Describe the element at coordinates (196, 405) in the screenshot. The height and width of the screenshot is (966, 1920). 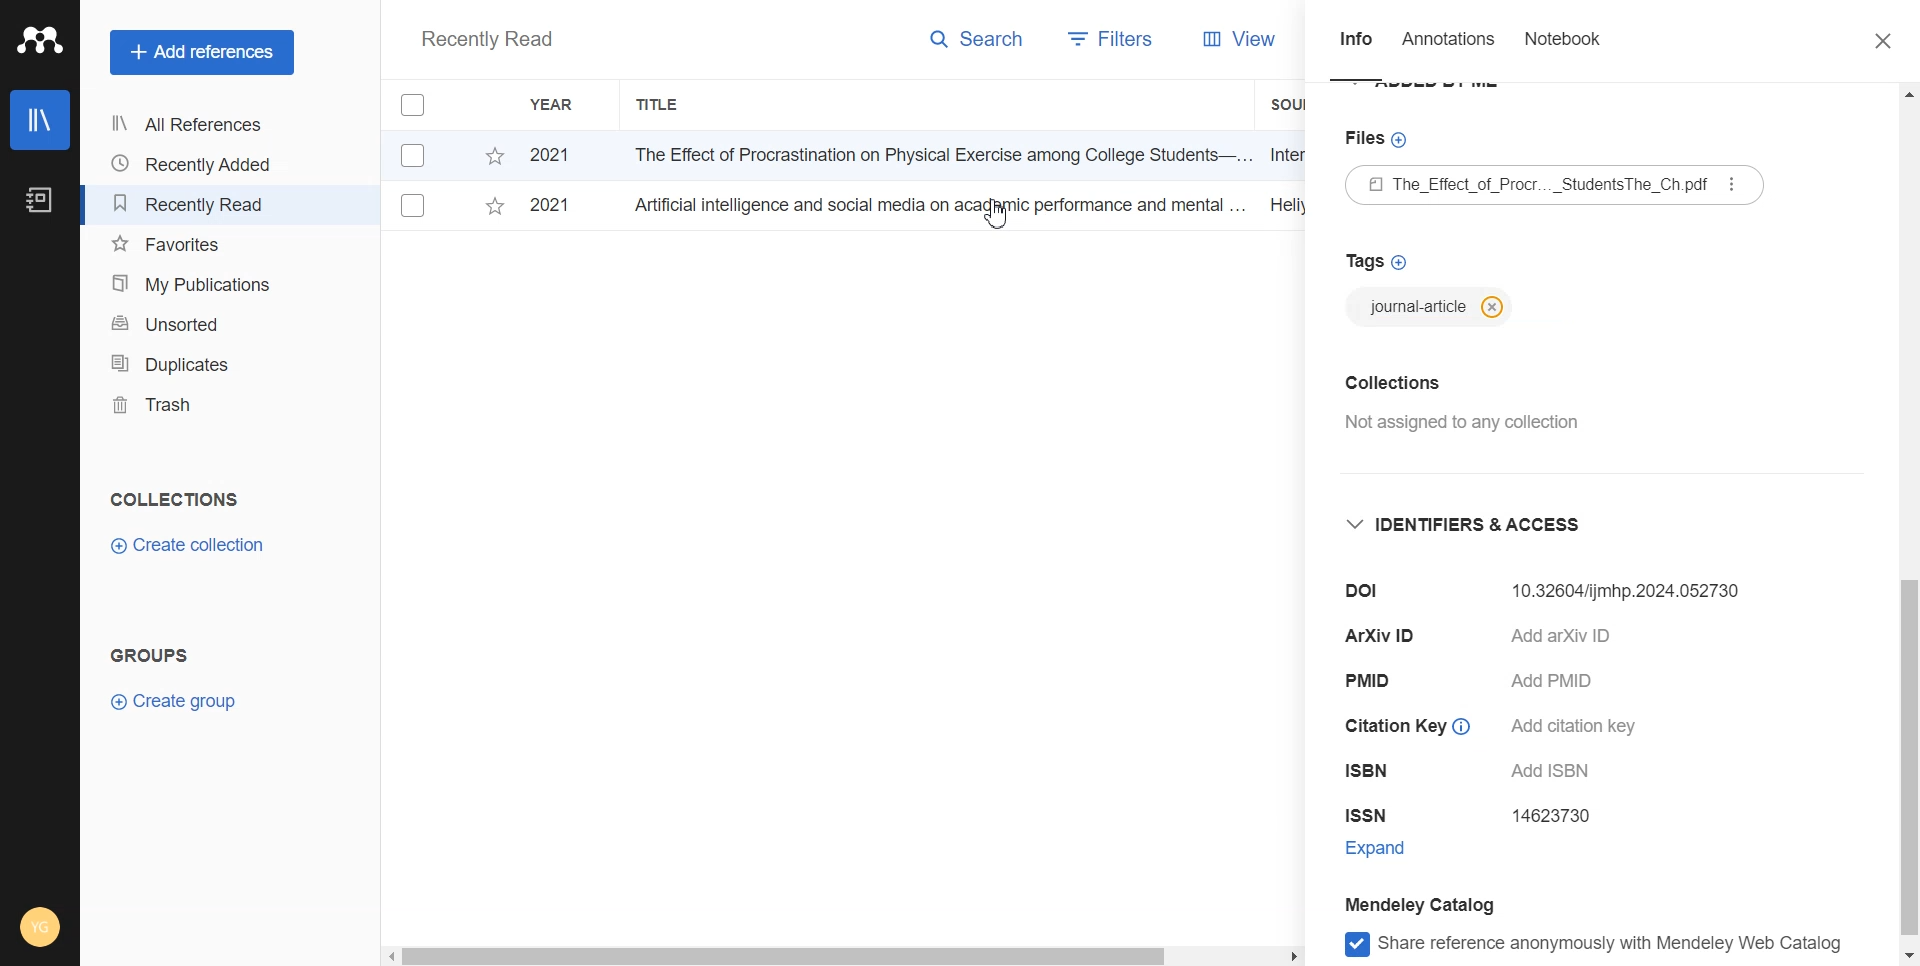
I see `Trash` at that location.